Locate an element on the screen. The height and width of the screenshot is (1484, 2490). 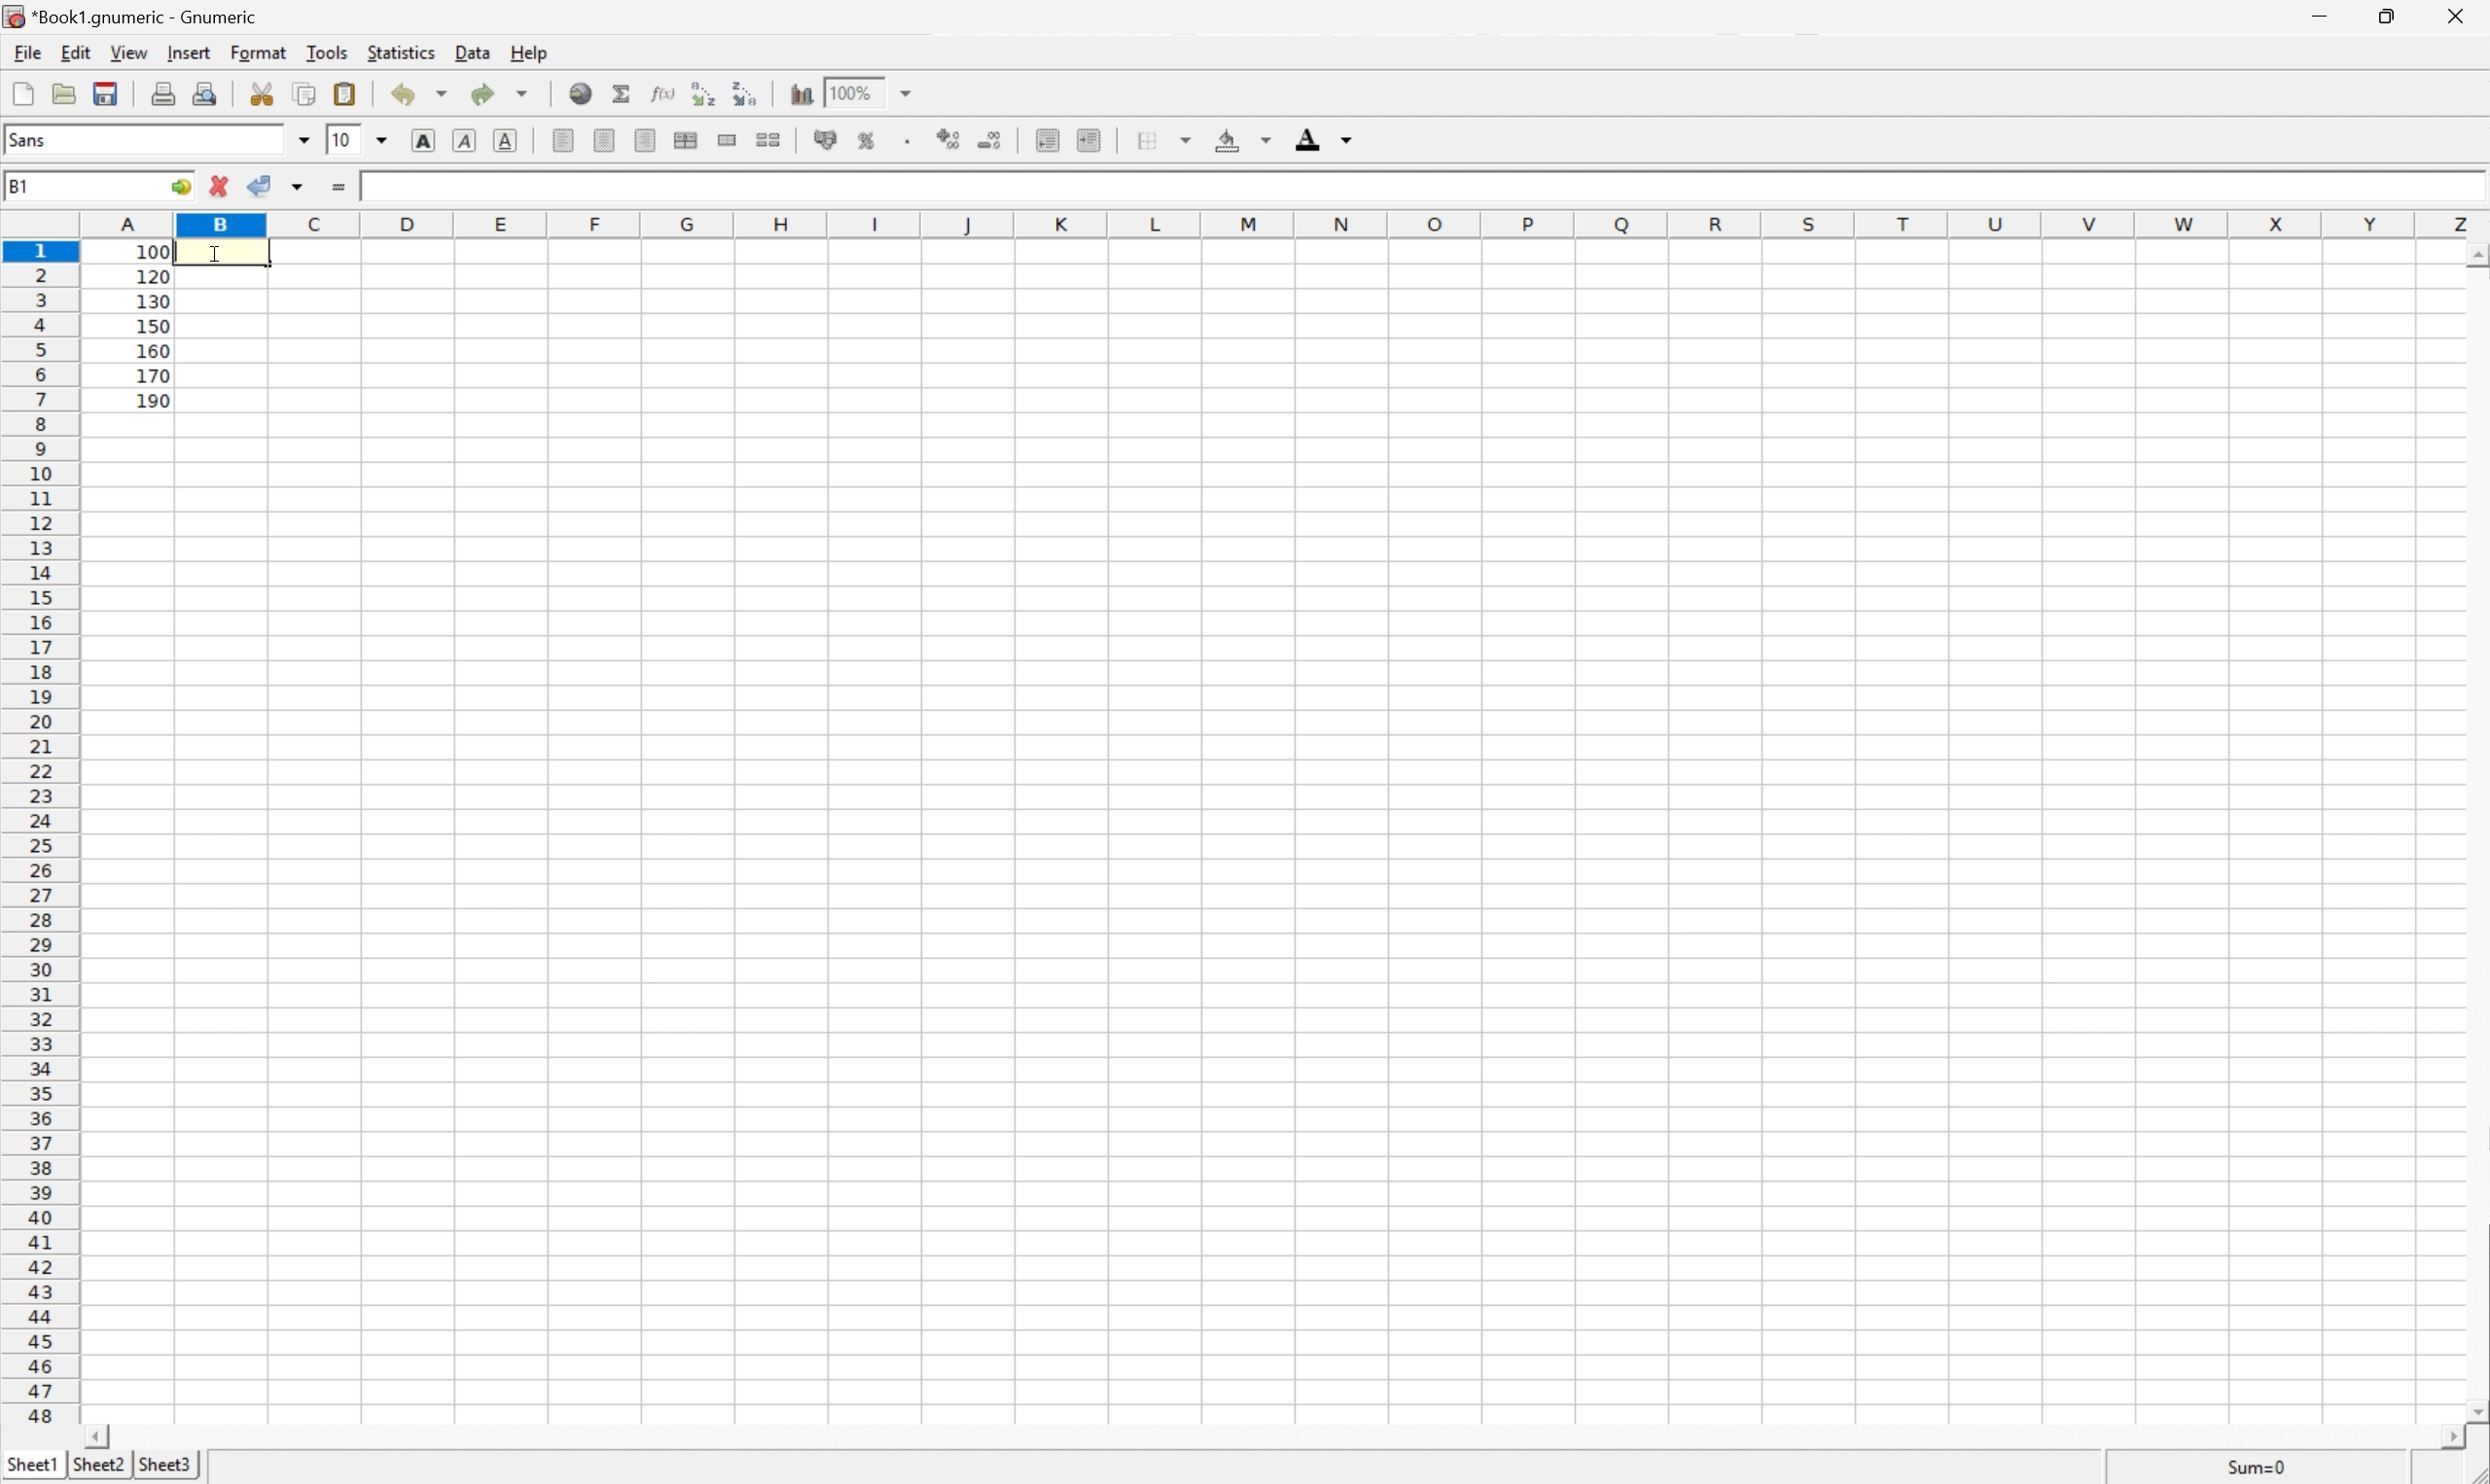
Insert a chart is located at coordinates (800, 92).